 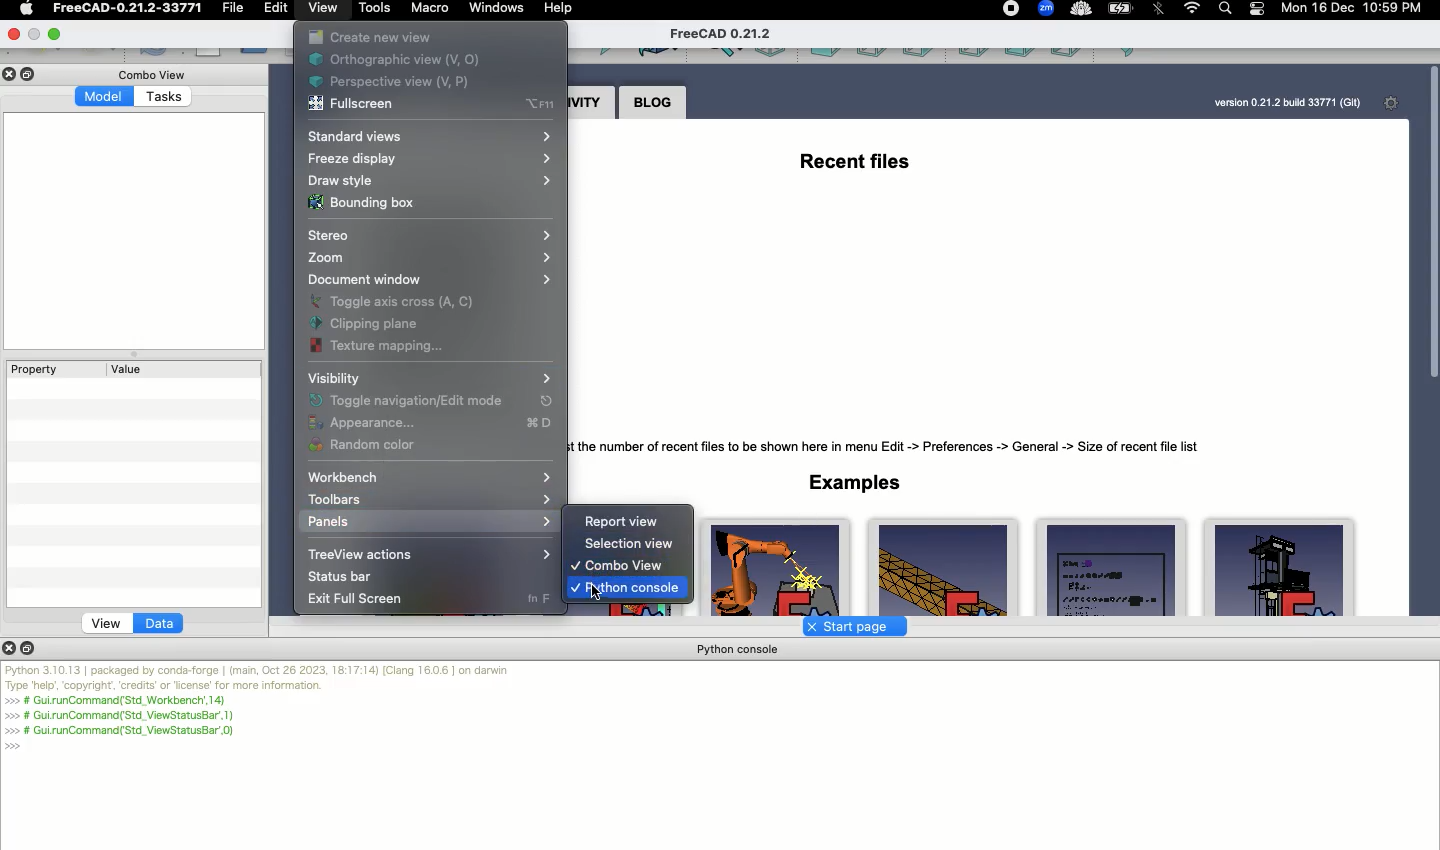 What do you see at coordinates (11, 647) in the screenshot?
I see `Close` at bounding box center [11, 647].